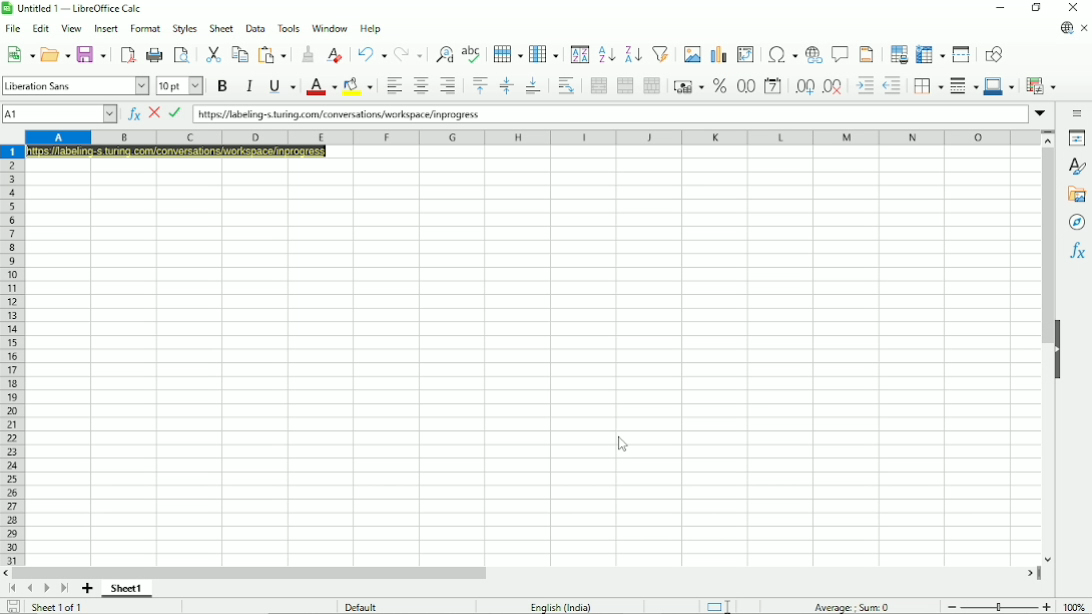  I want to click on Underline, so click(282, 86).